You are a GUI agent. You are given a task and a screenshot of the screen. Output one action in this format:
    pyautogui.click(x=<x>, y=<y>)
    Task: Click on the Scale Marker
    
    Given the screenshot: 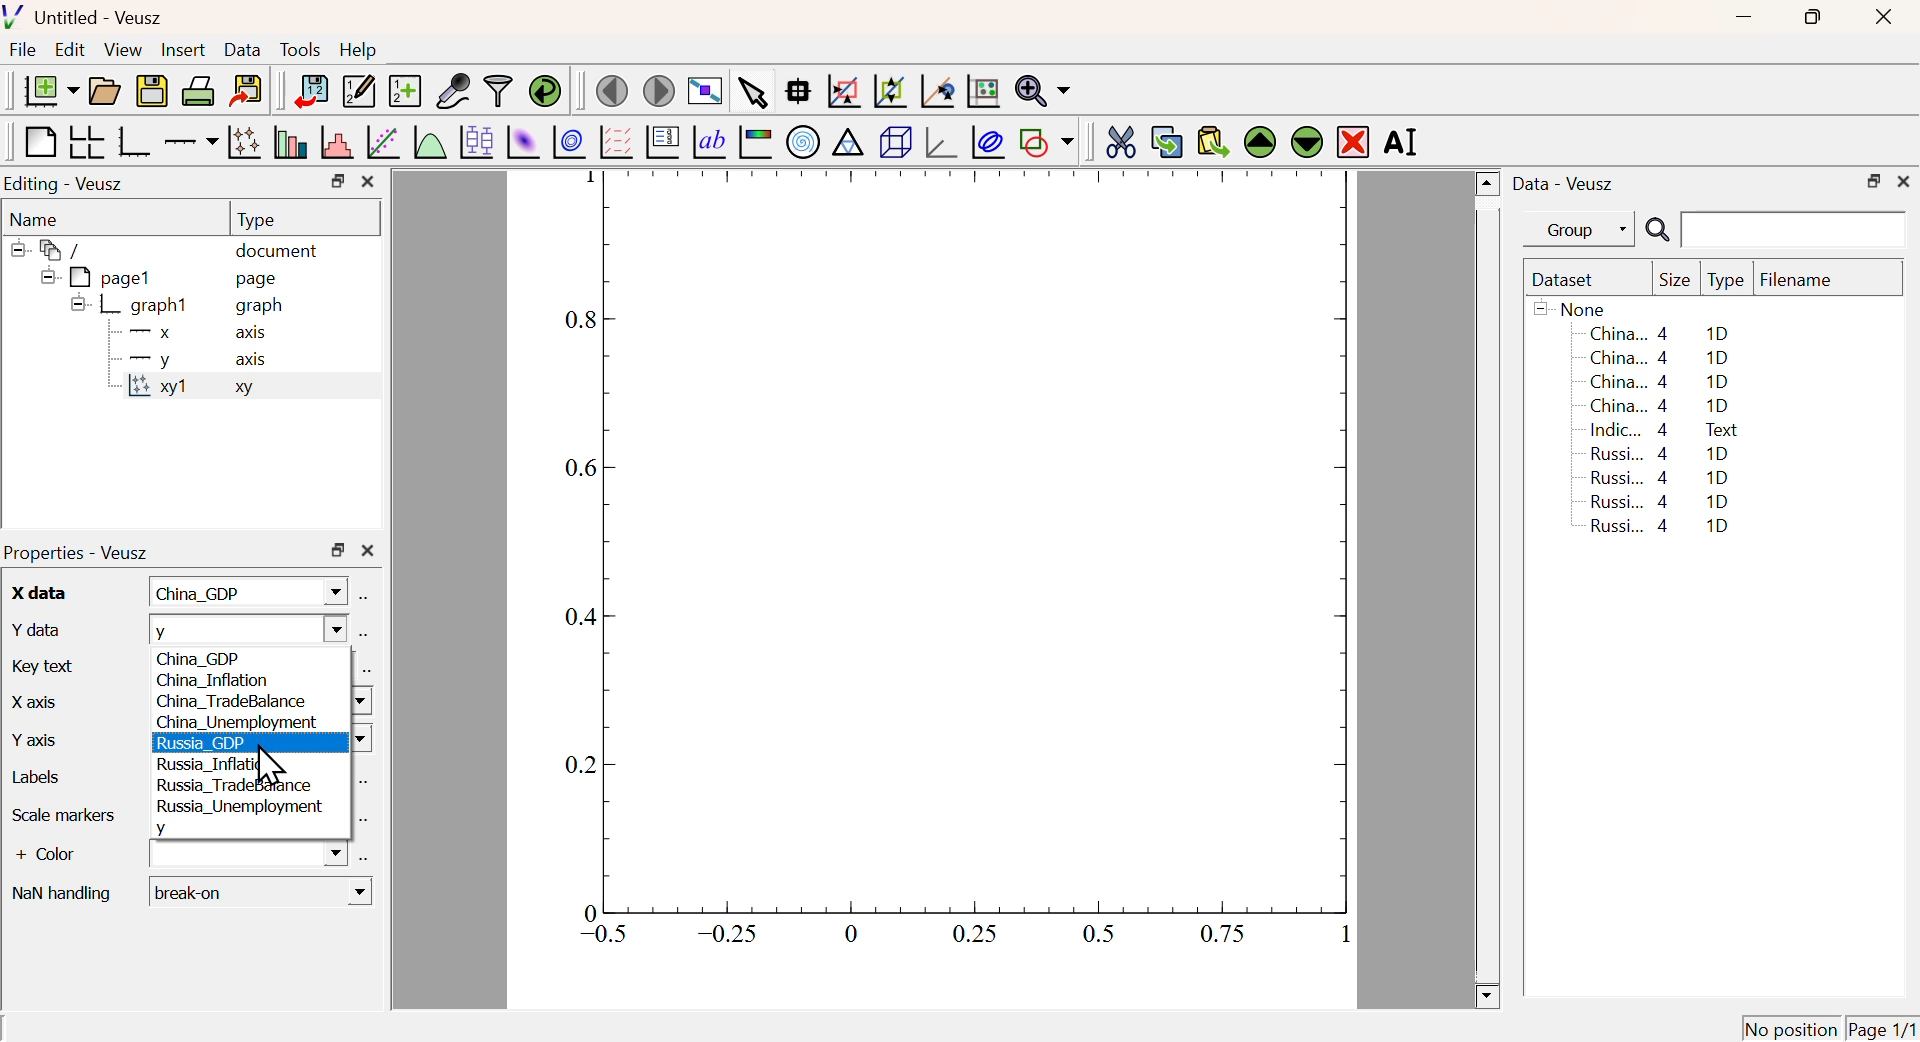 What is the action you would take?
    pyautogui.click(x=64, y=814)
    